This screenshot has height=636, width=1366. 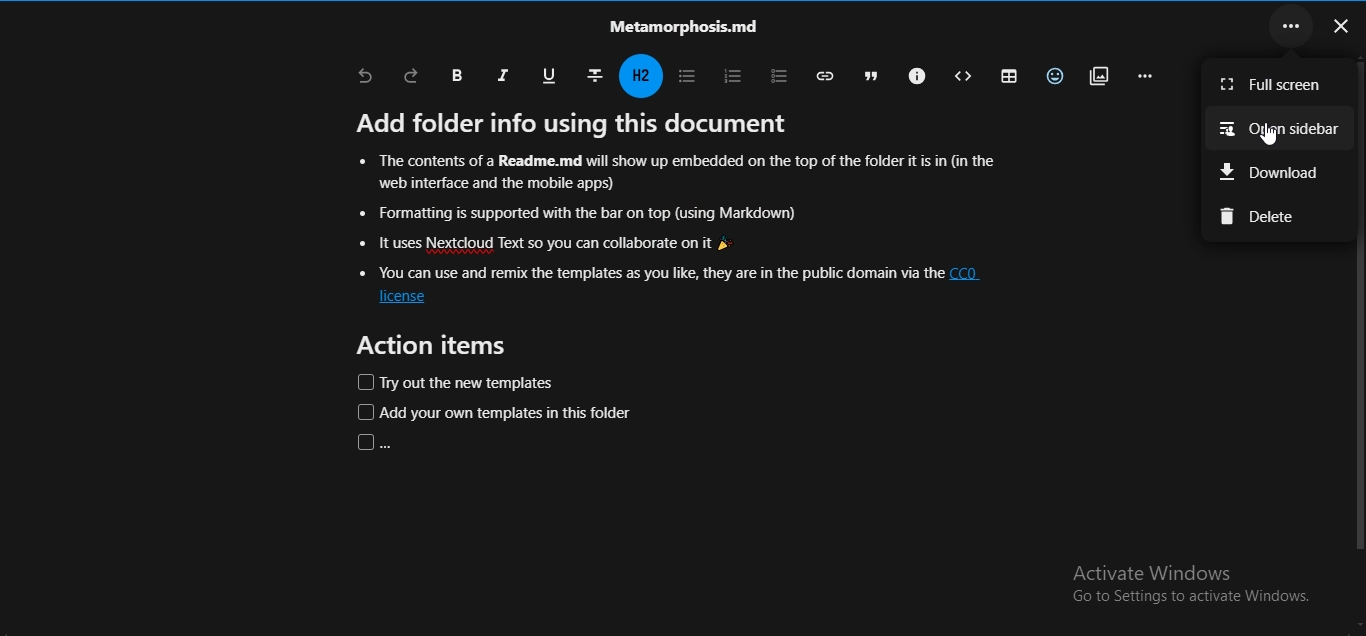 I want to click on text, so click(x=687, y=28).